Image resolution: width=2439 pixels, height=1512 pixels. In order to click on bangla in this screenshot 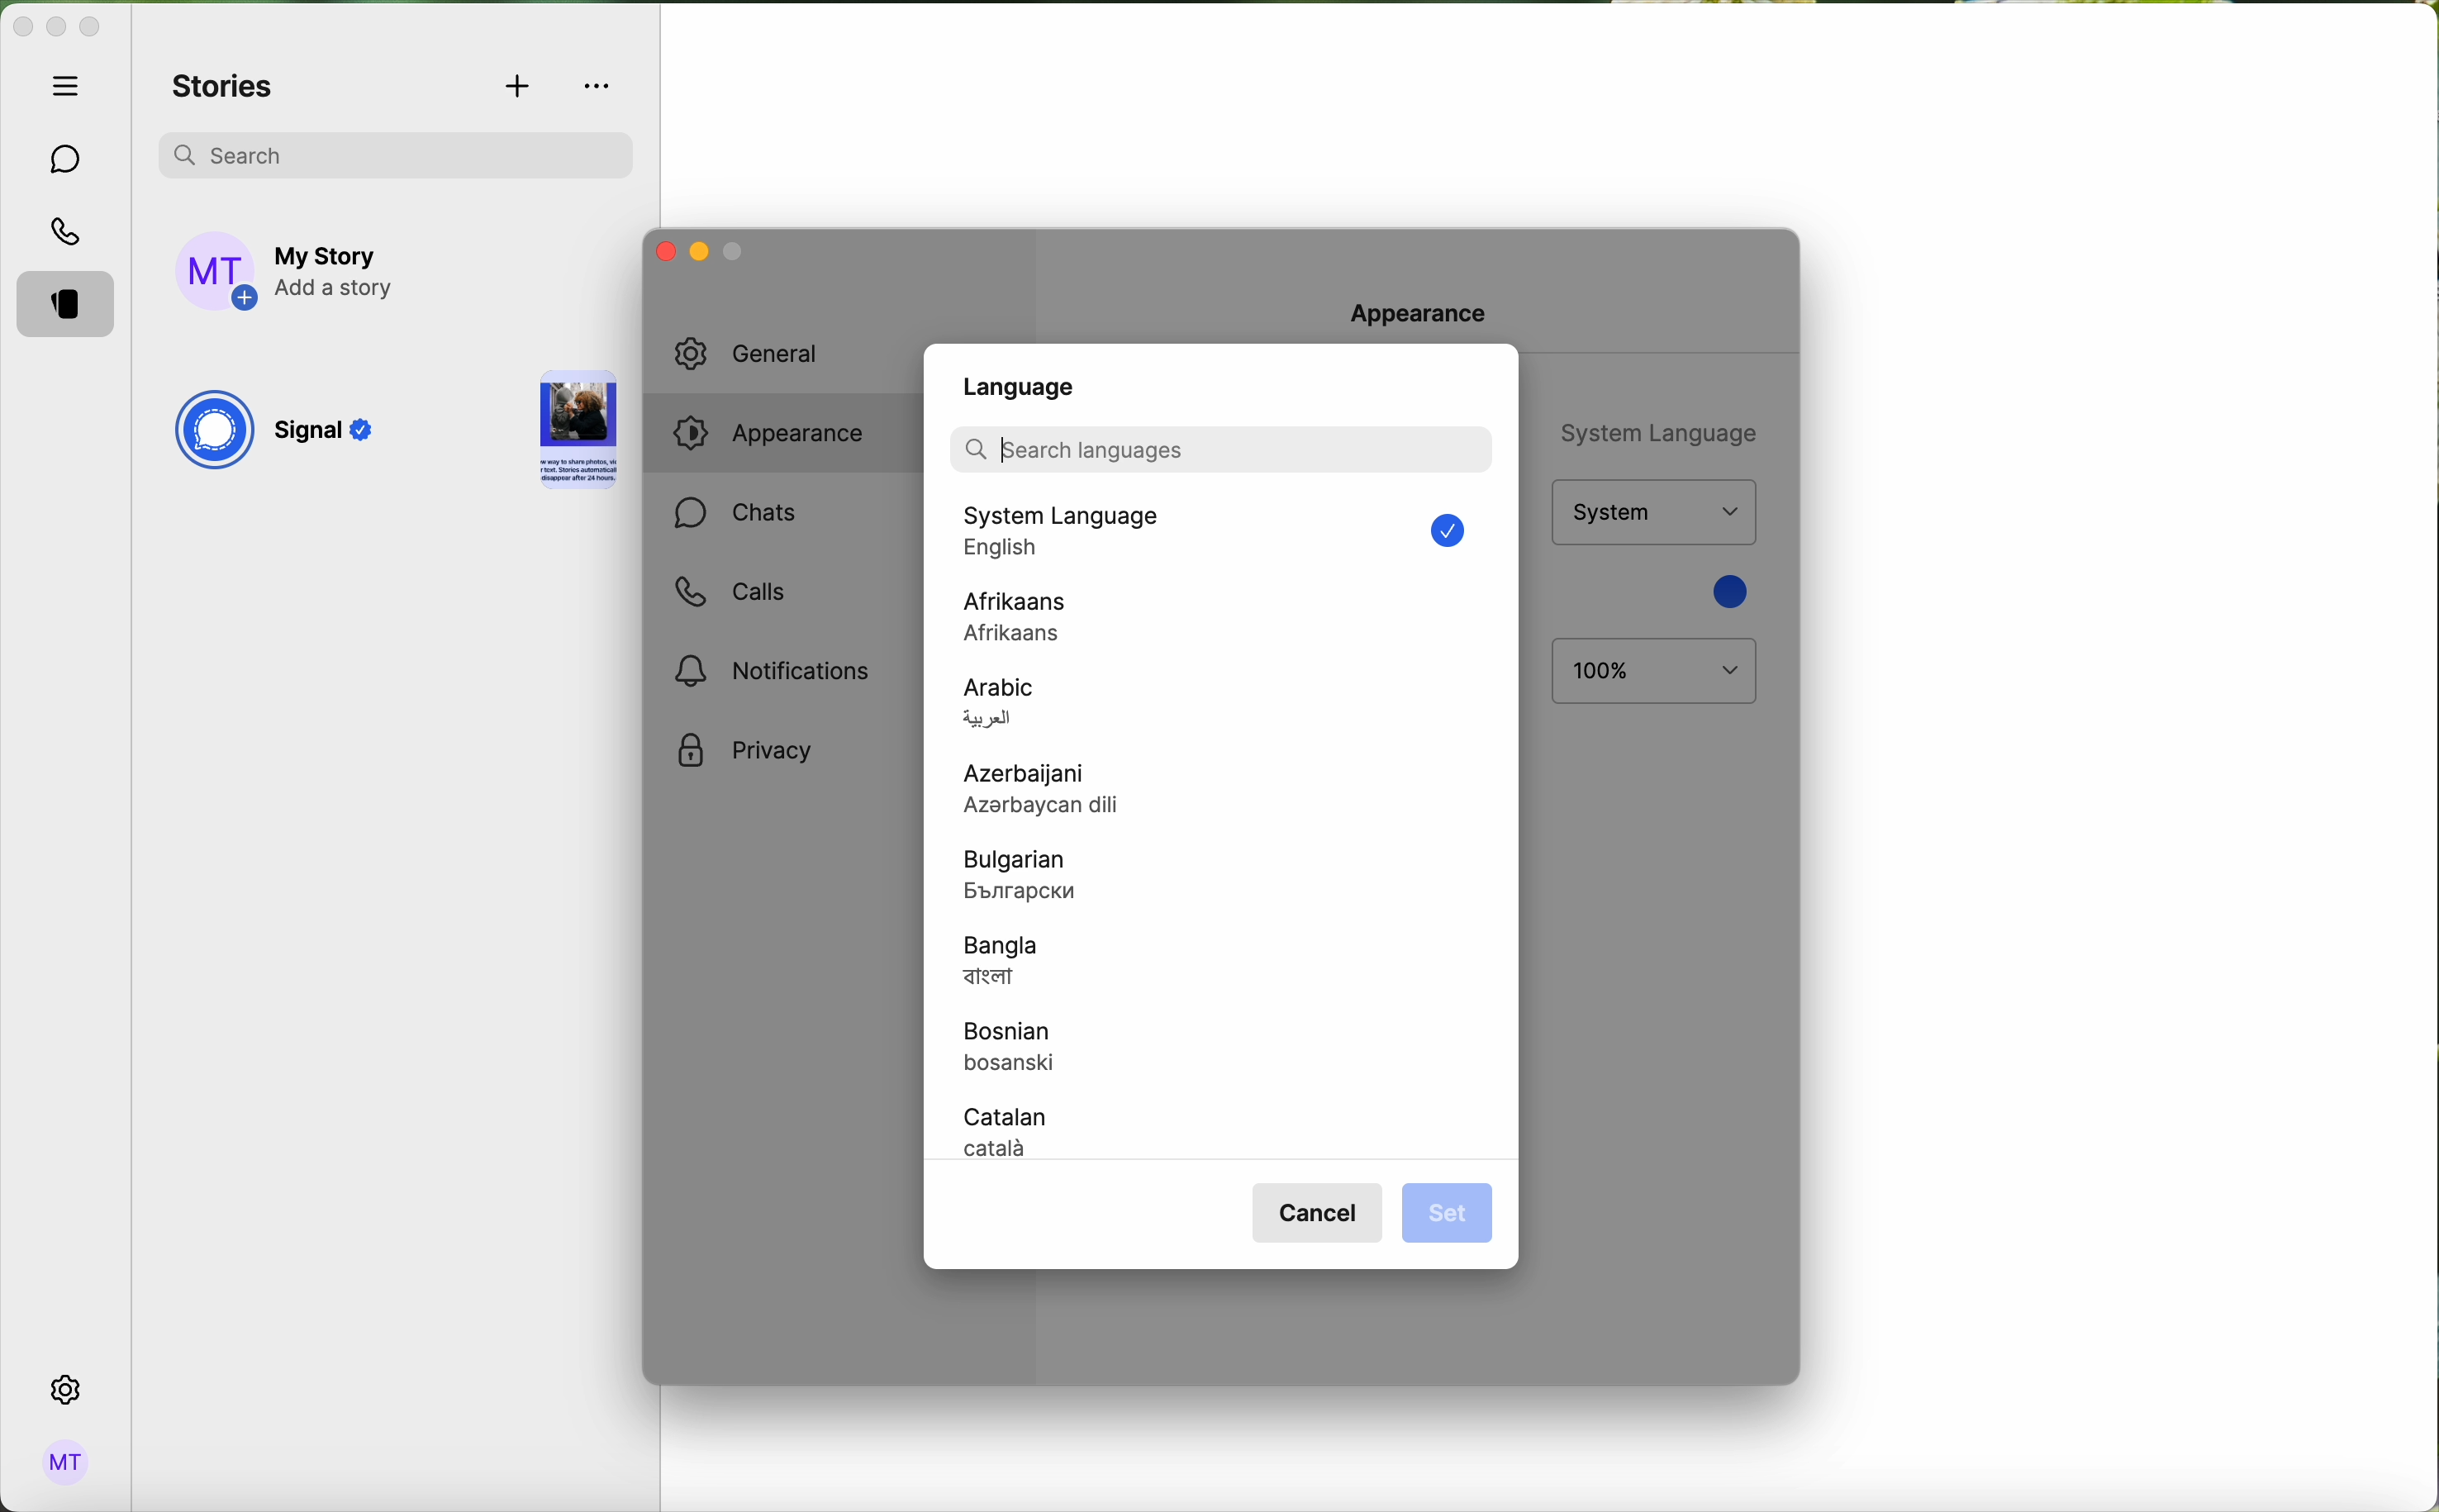, I will do `click(1003, 964)`.